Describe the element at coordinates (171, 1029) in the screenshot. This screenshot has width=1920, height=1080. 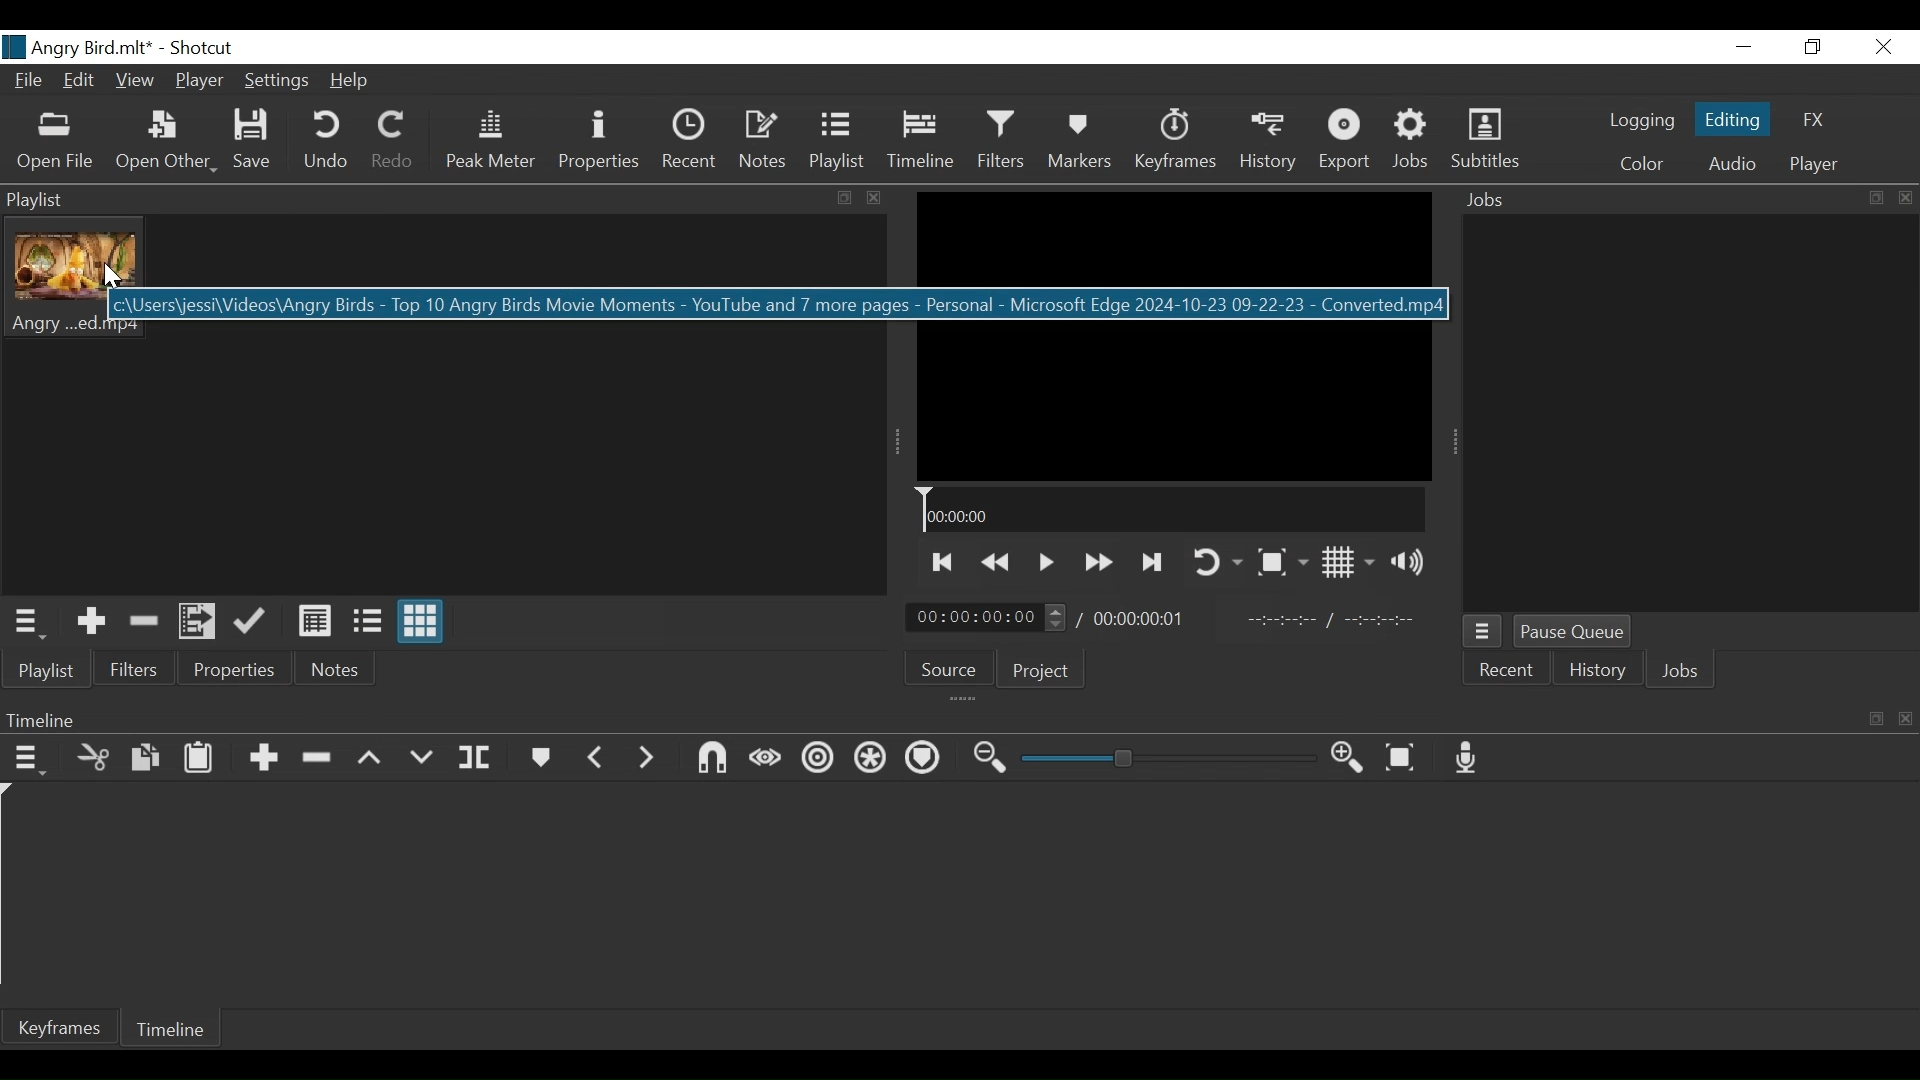
I see `Timeline` at that location.